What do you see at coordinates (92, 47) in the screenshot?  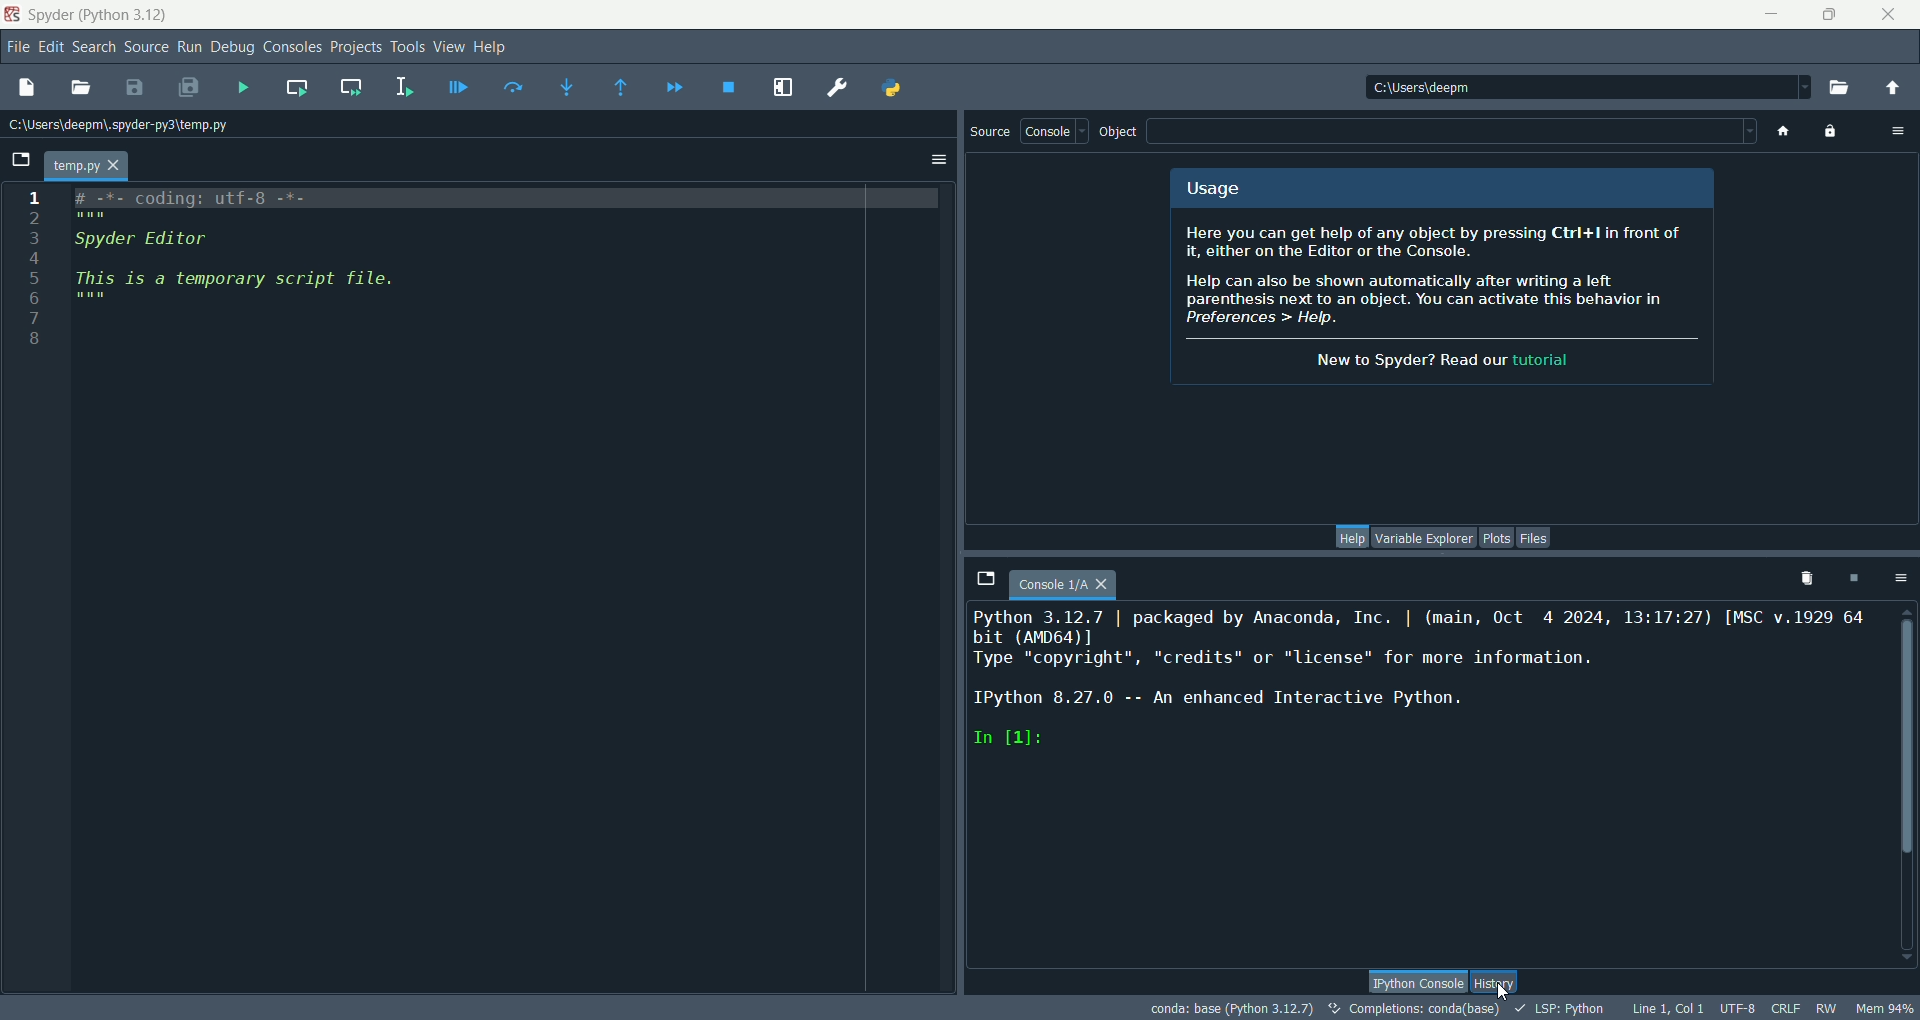 I see `search` at bounding box center [92, 47].